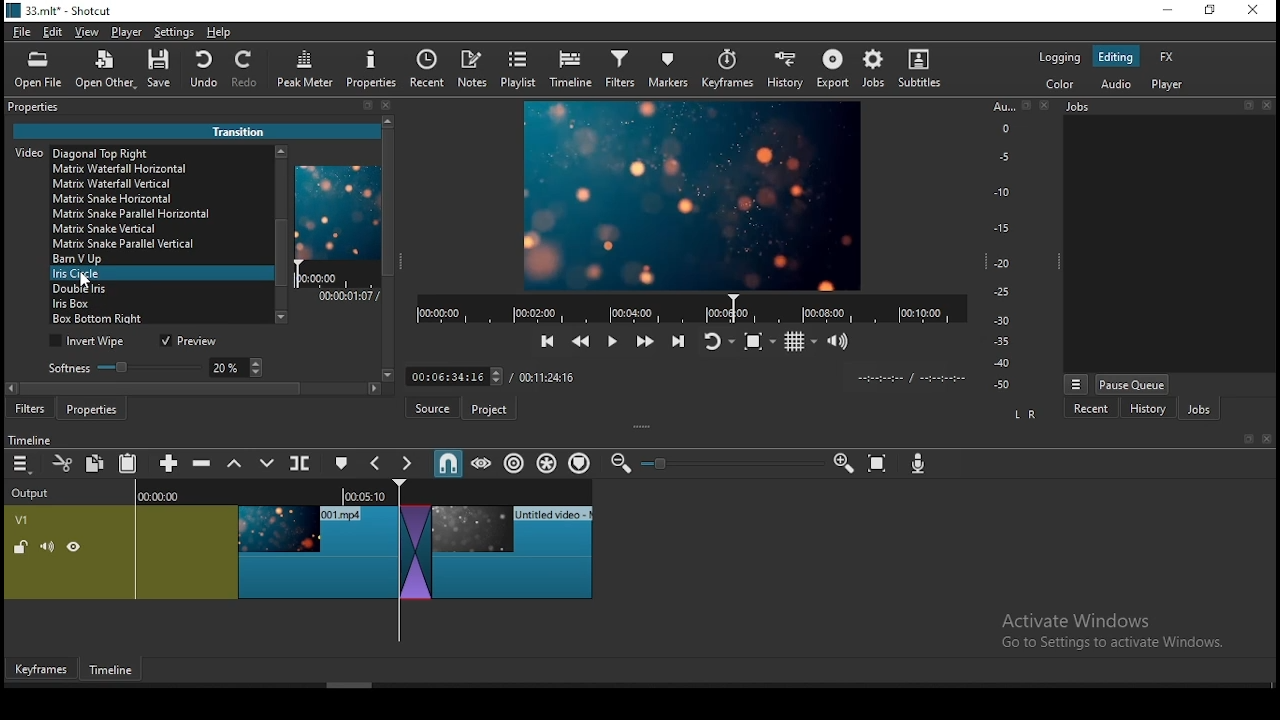 This screenshot has width=1280, height=720. Describe the element at coordinates (90, 288) in the screenshot. I see `cursor` at that location.